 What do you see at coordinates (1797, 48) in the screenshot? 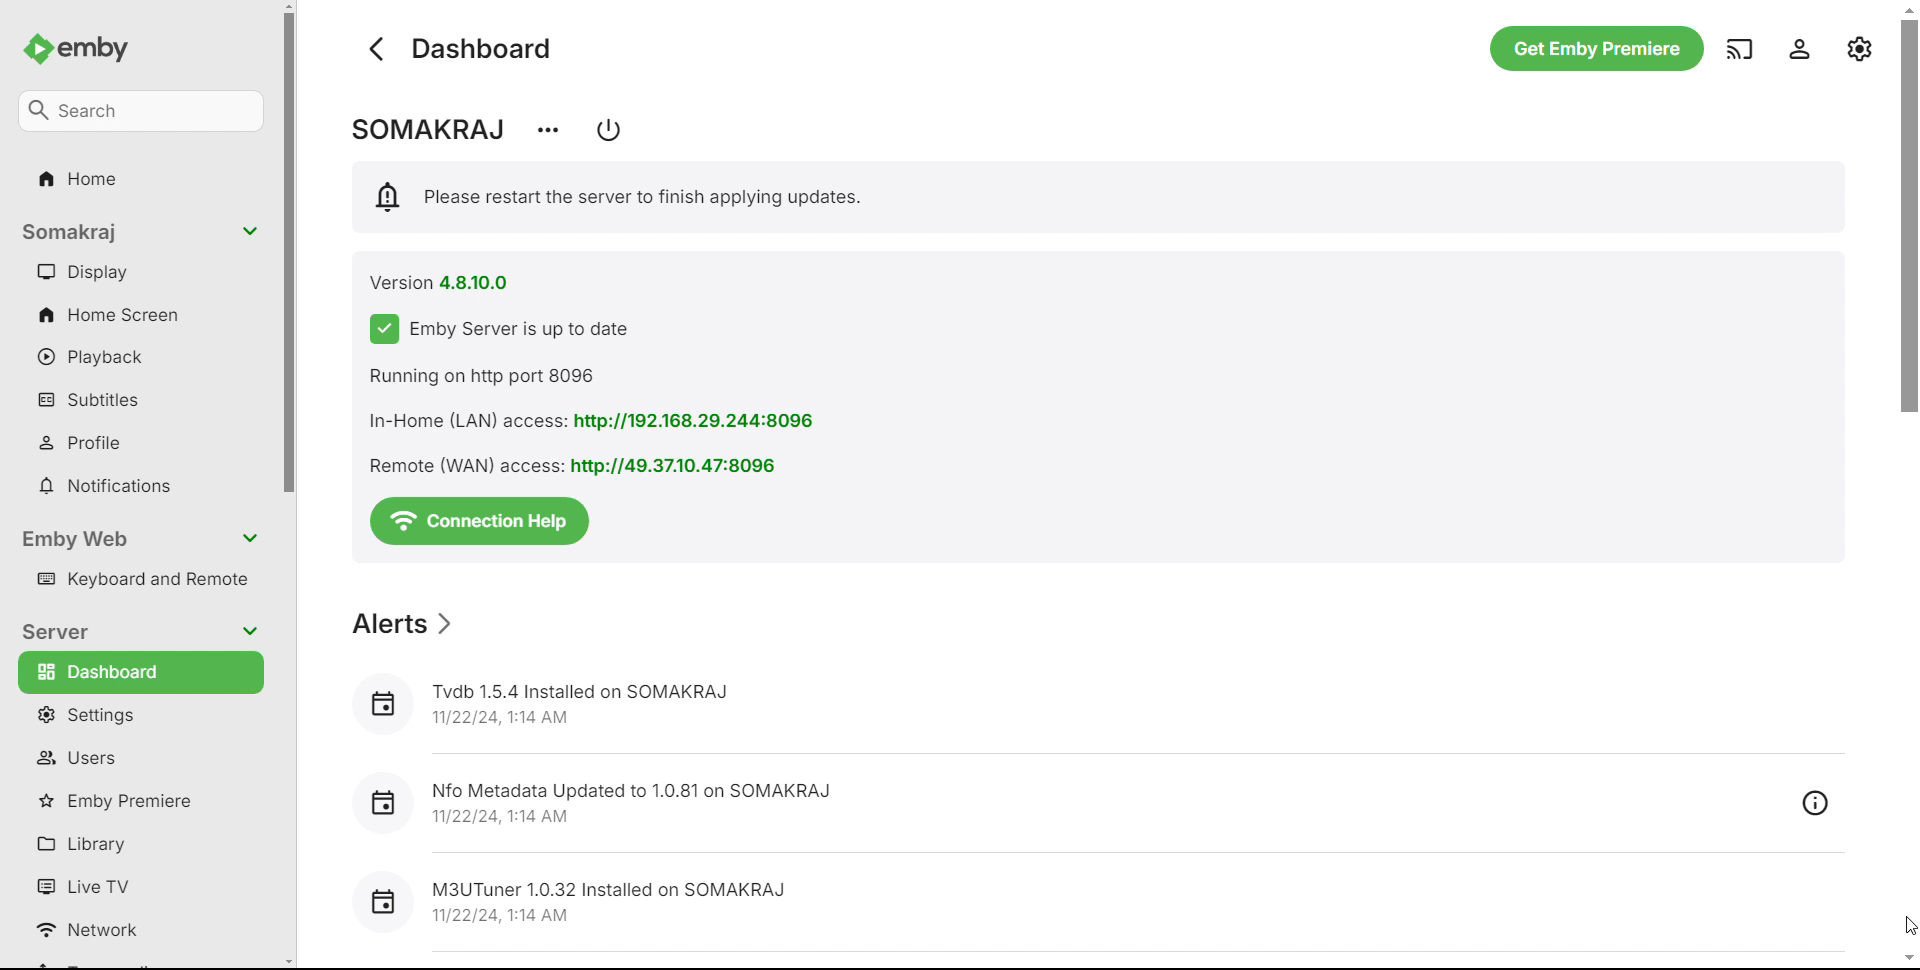
I see `account` at bounding box center [1797, 48].